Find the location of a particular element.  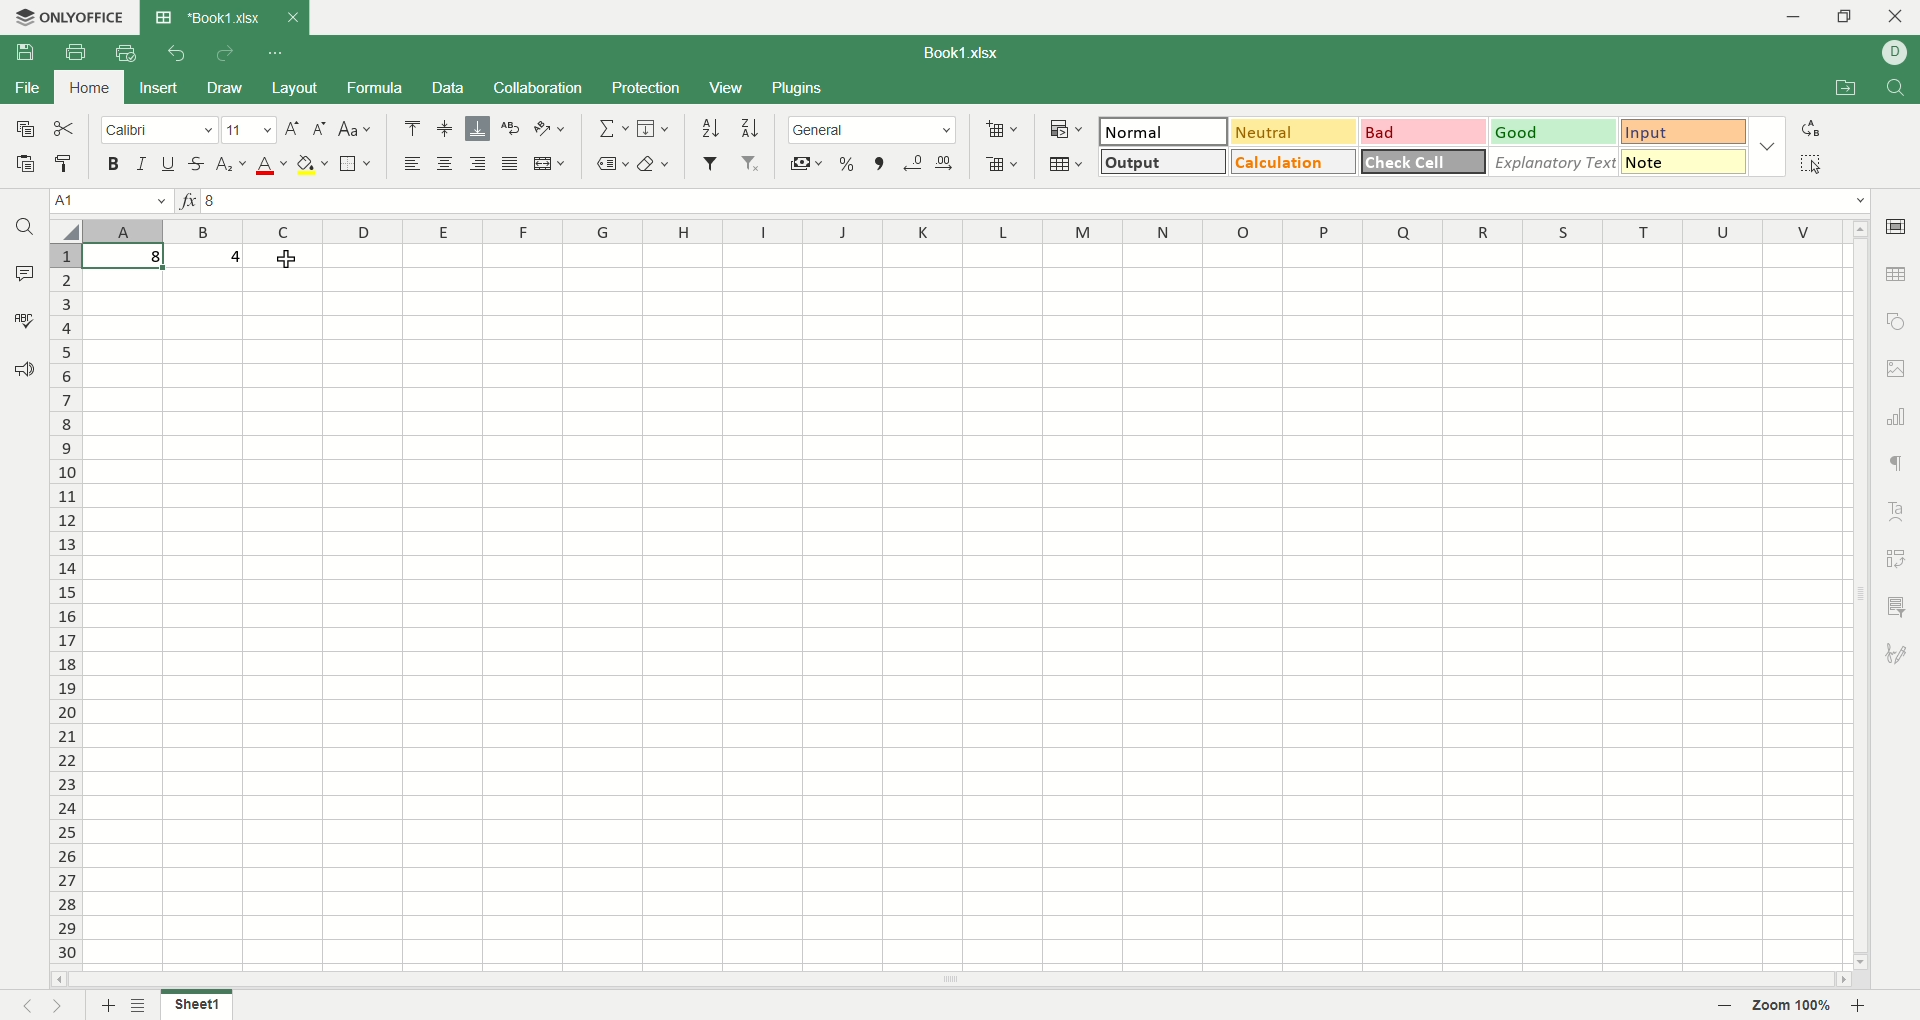

close is located at coordinates (292, 18).